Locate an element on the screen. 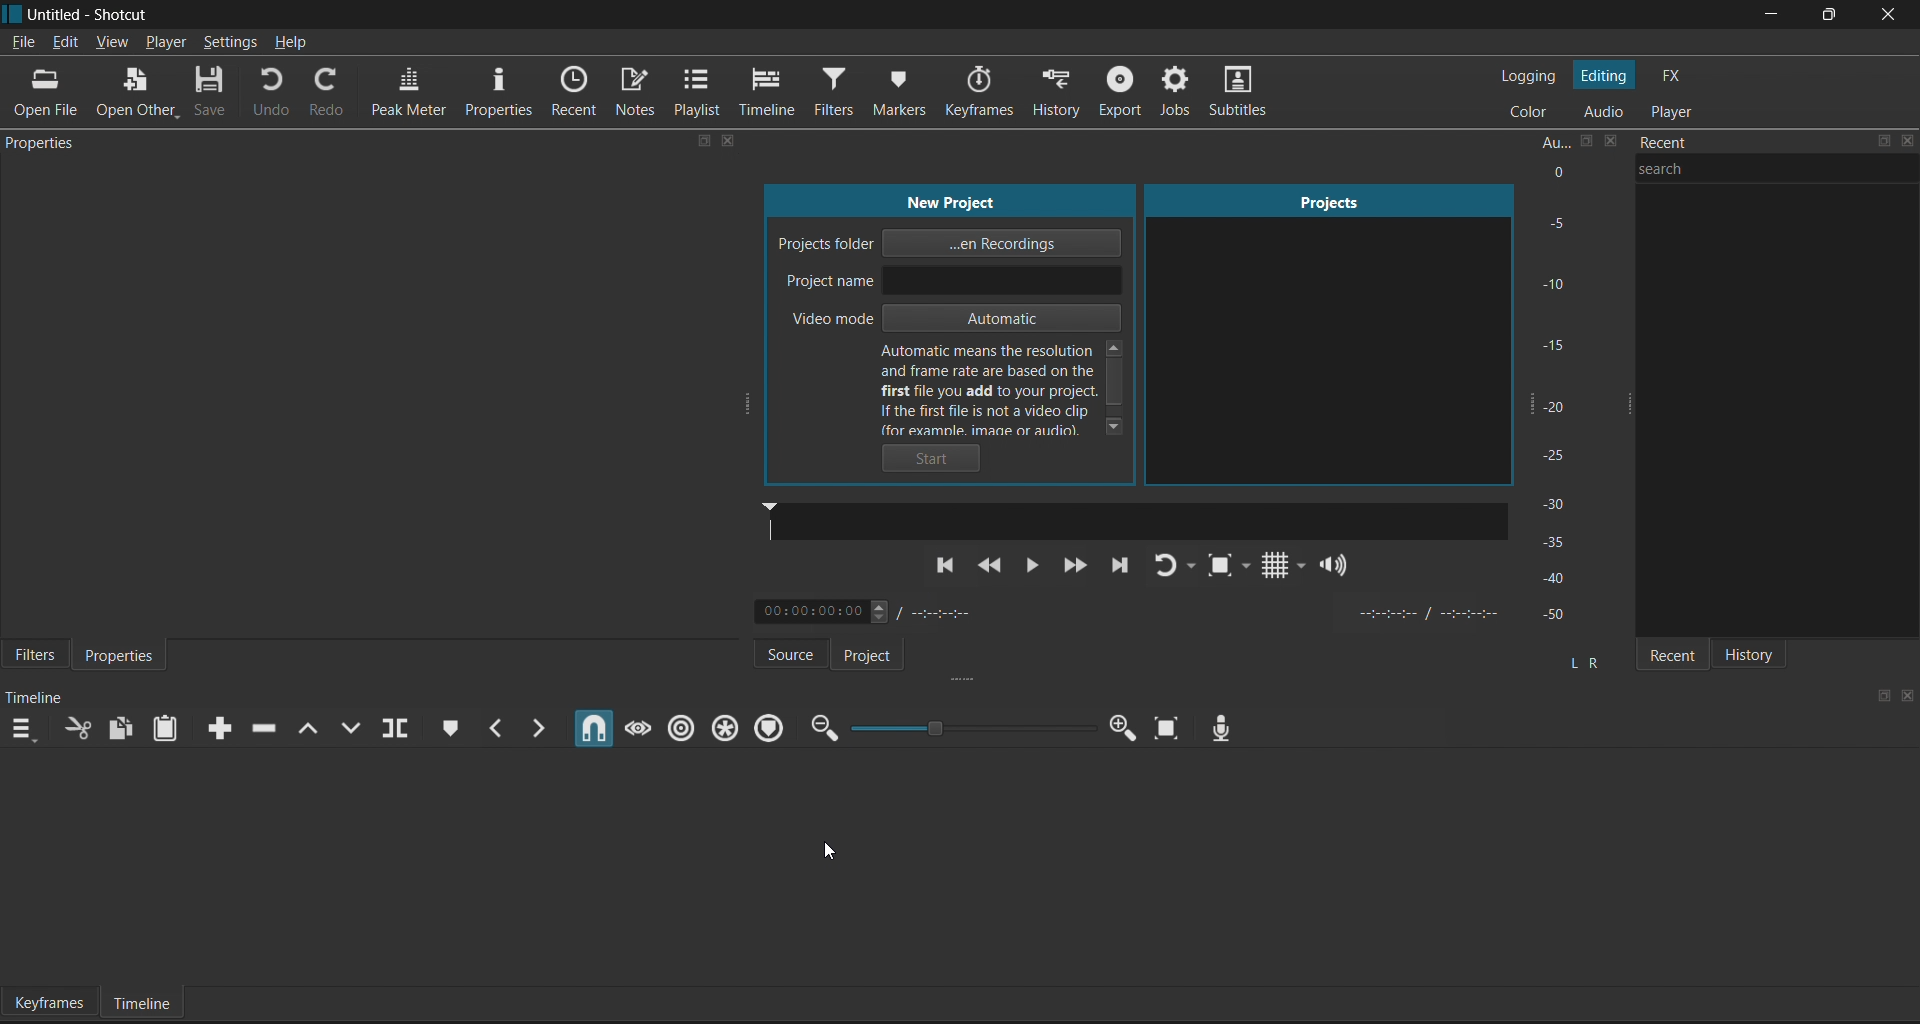 Image resolution: width=1920 pixels, height=1024 pixels. Start is located at coordinates (937, 459).